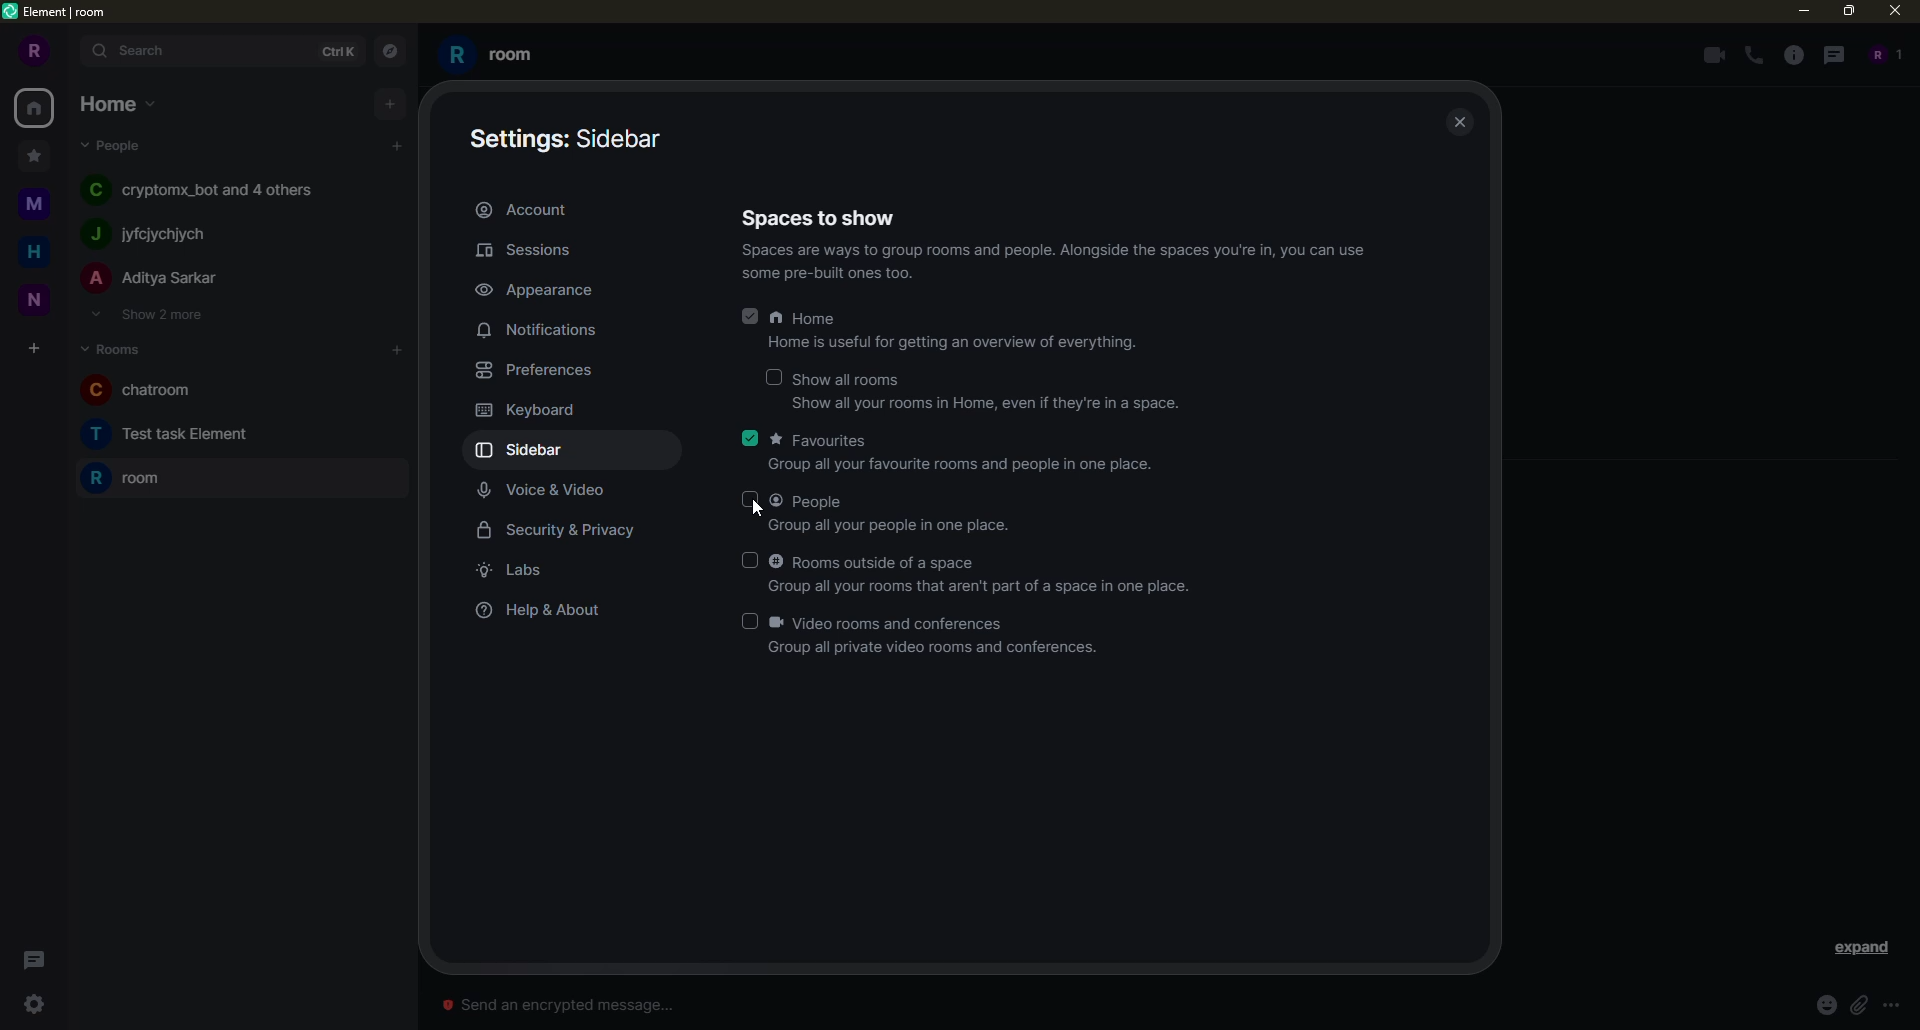 This screenshot has width=1920, height=1030. Describe the element at coordinates (1864, 948) in the screenshot. I see `expand` at that location.